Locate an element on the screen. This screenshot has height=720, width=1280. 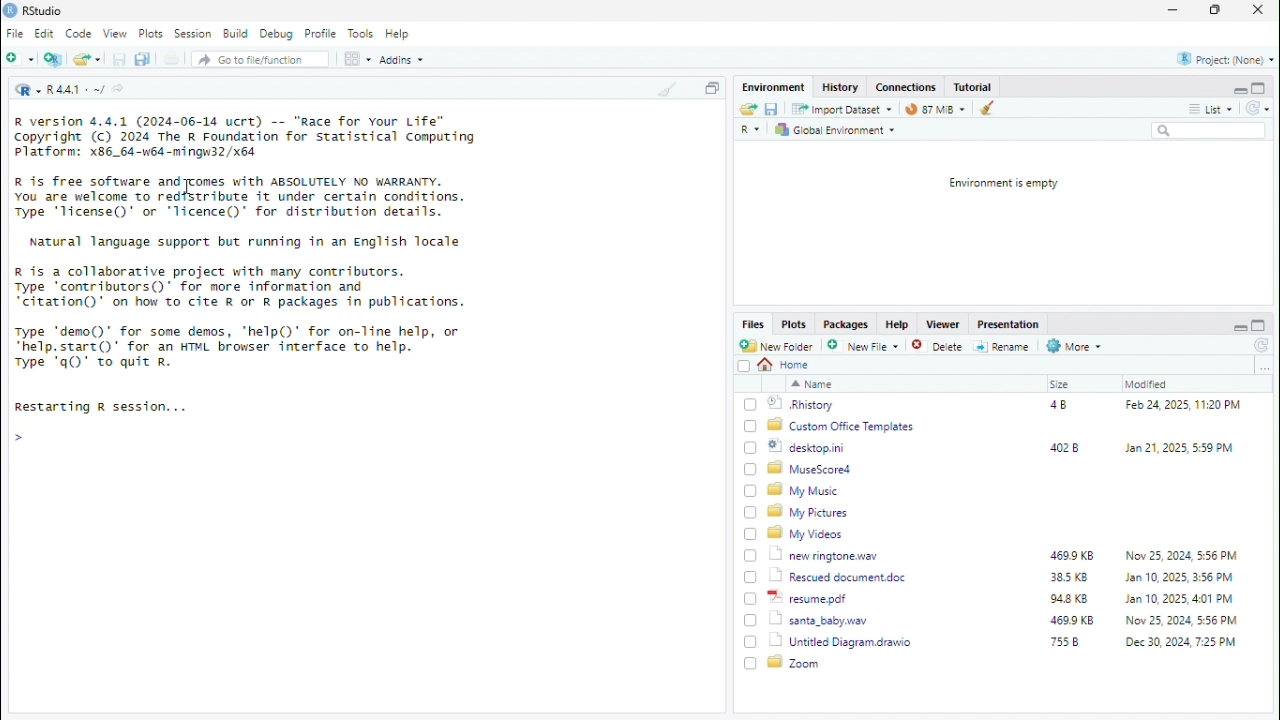
Cursor  is located at coordinates (188, 187).